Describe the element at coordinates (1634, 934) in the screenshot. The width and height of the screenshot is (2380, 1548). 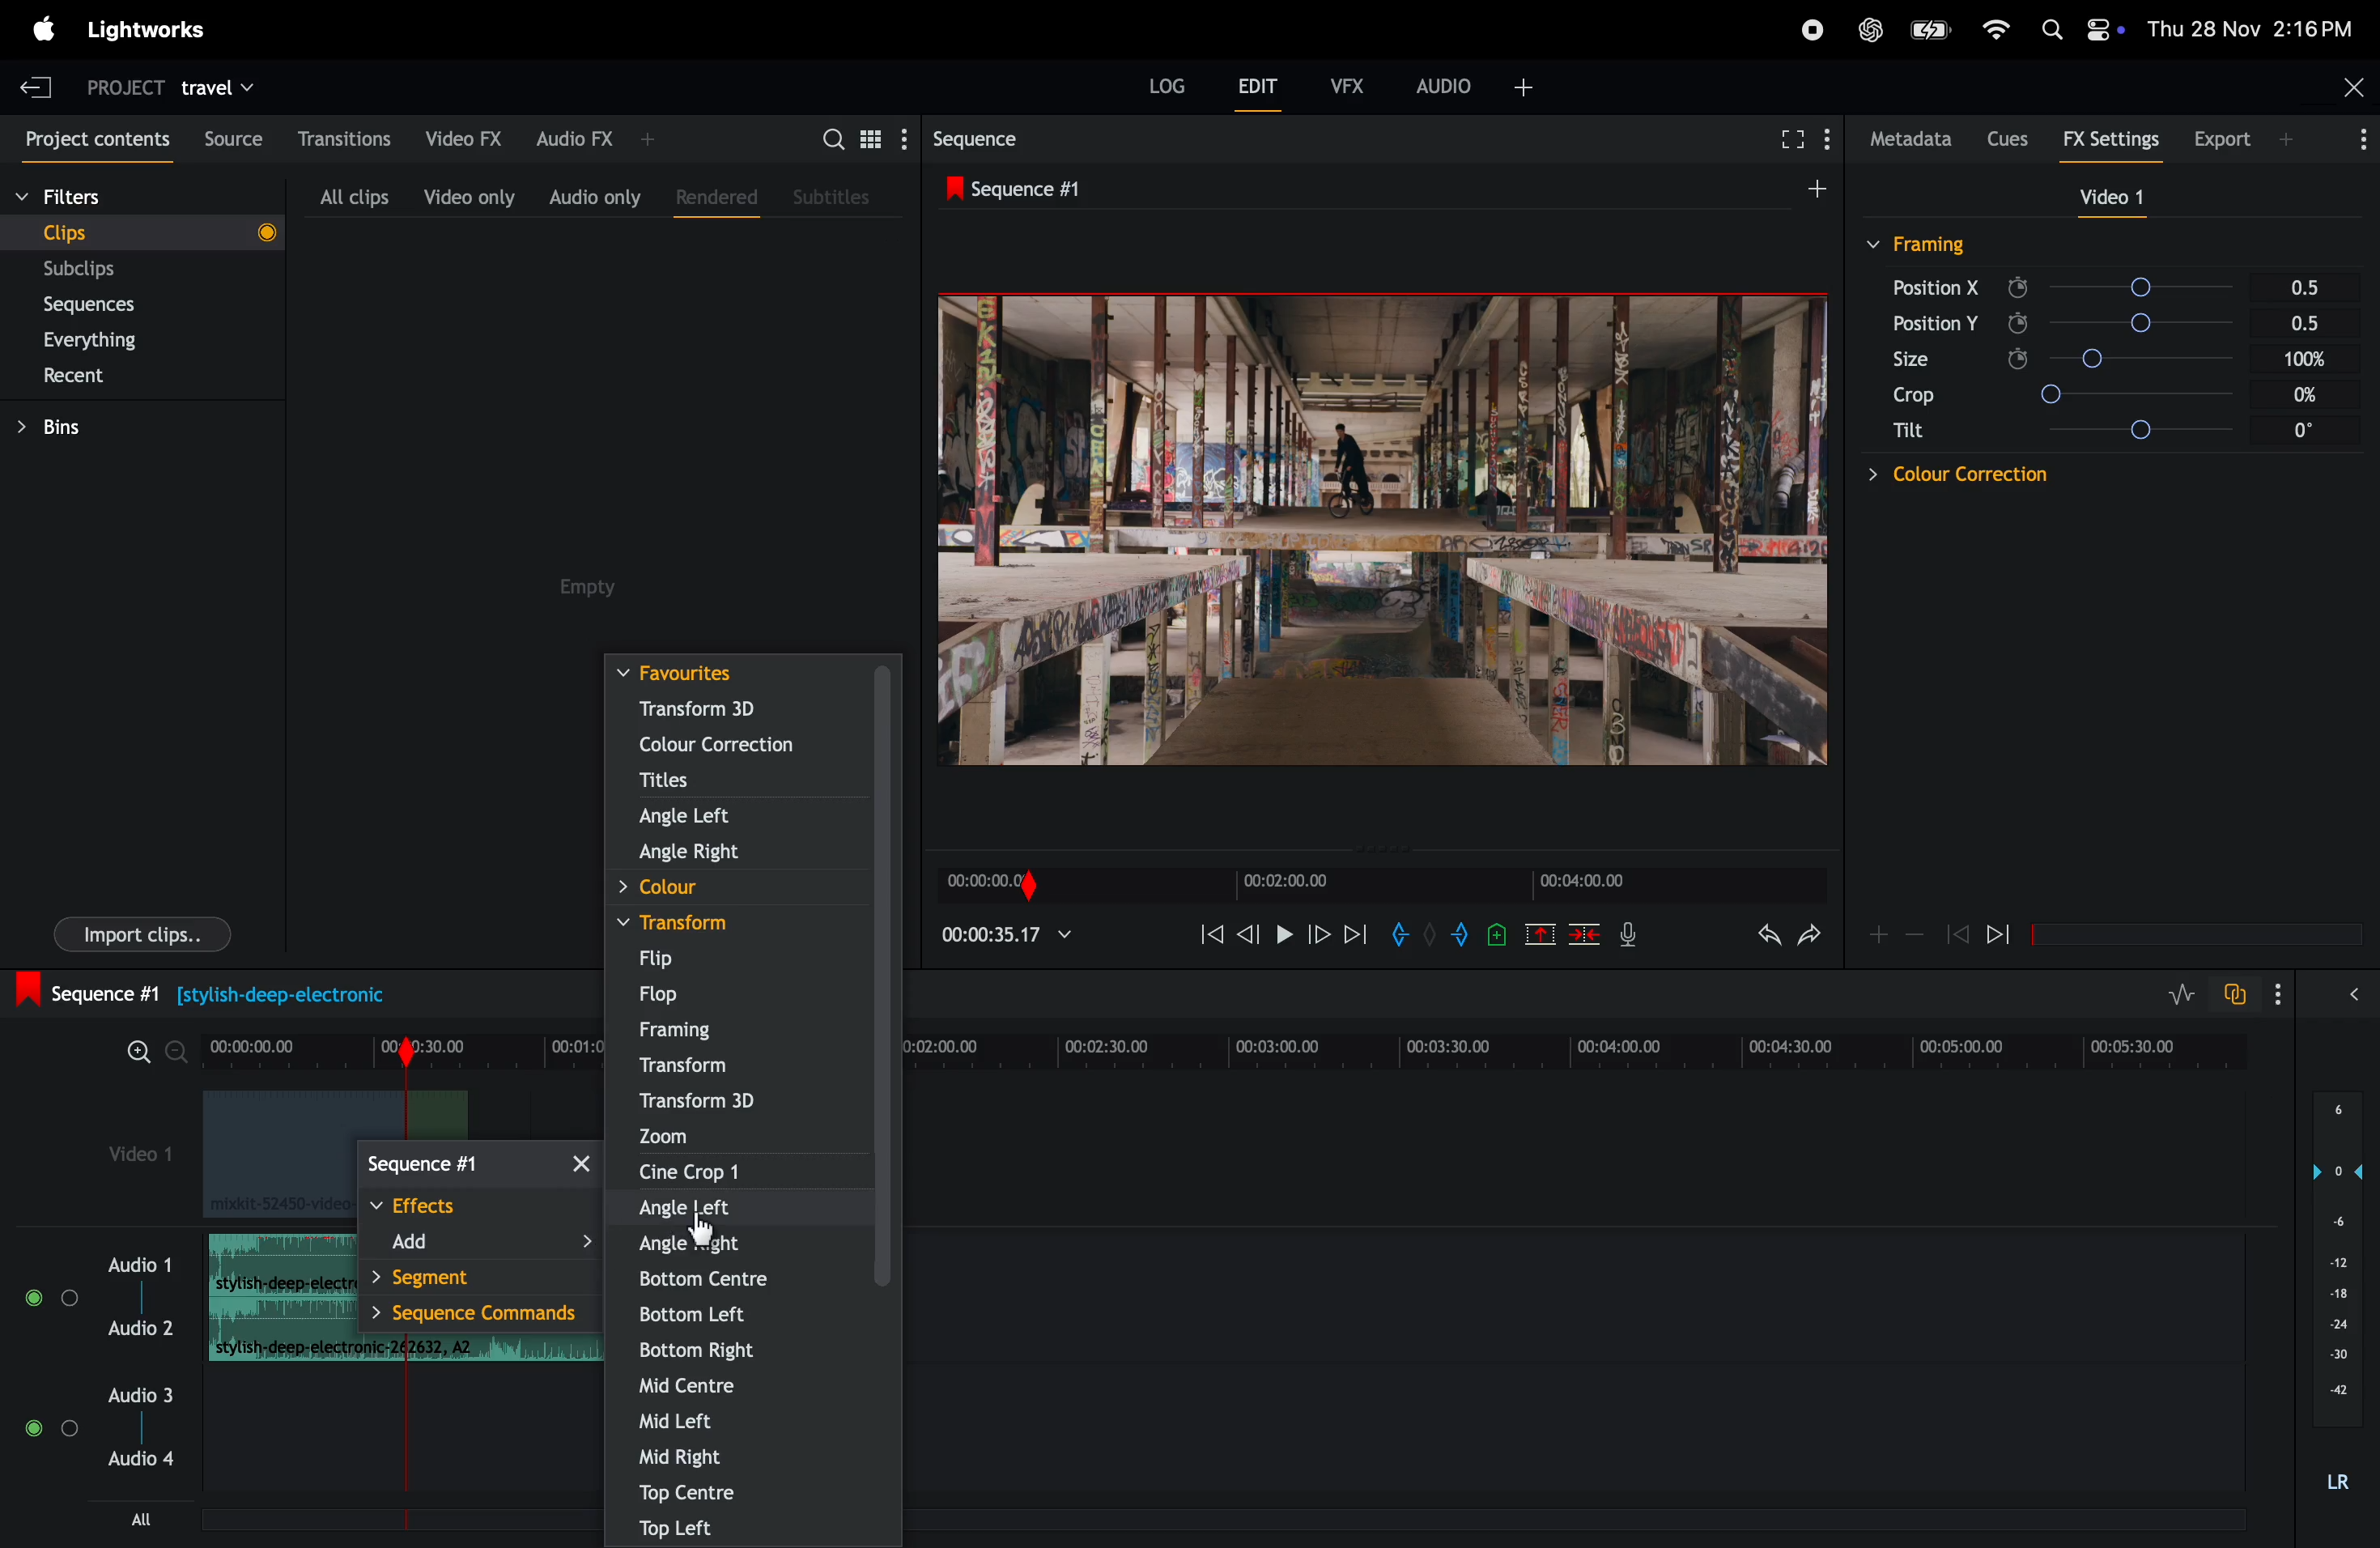
I see `mic` at that location.